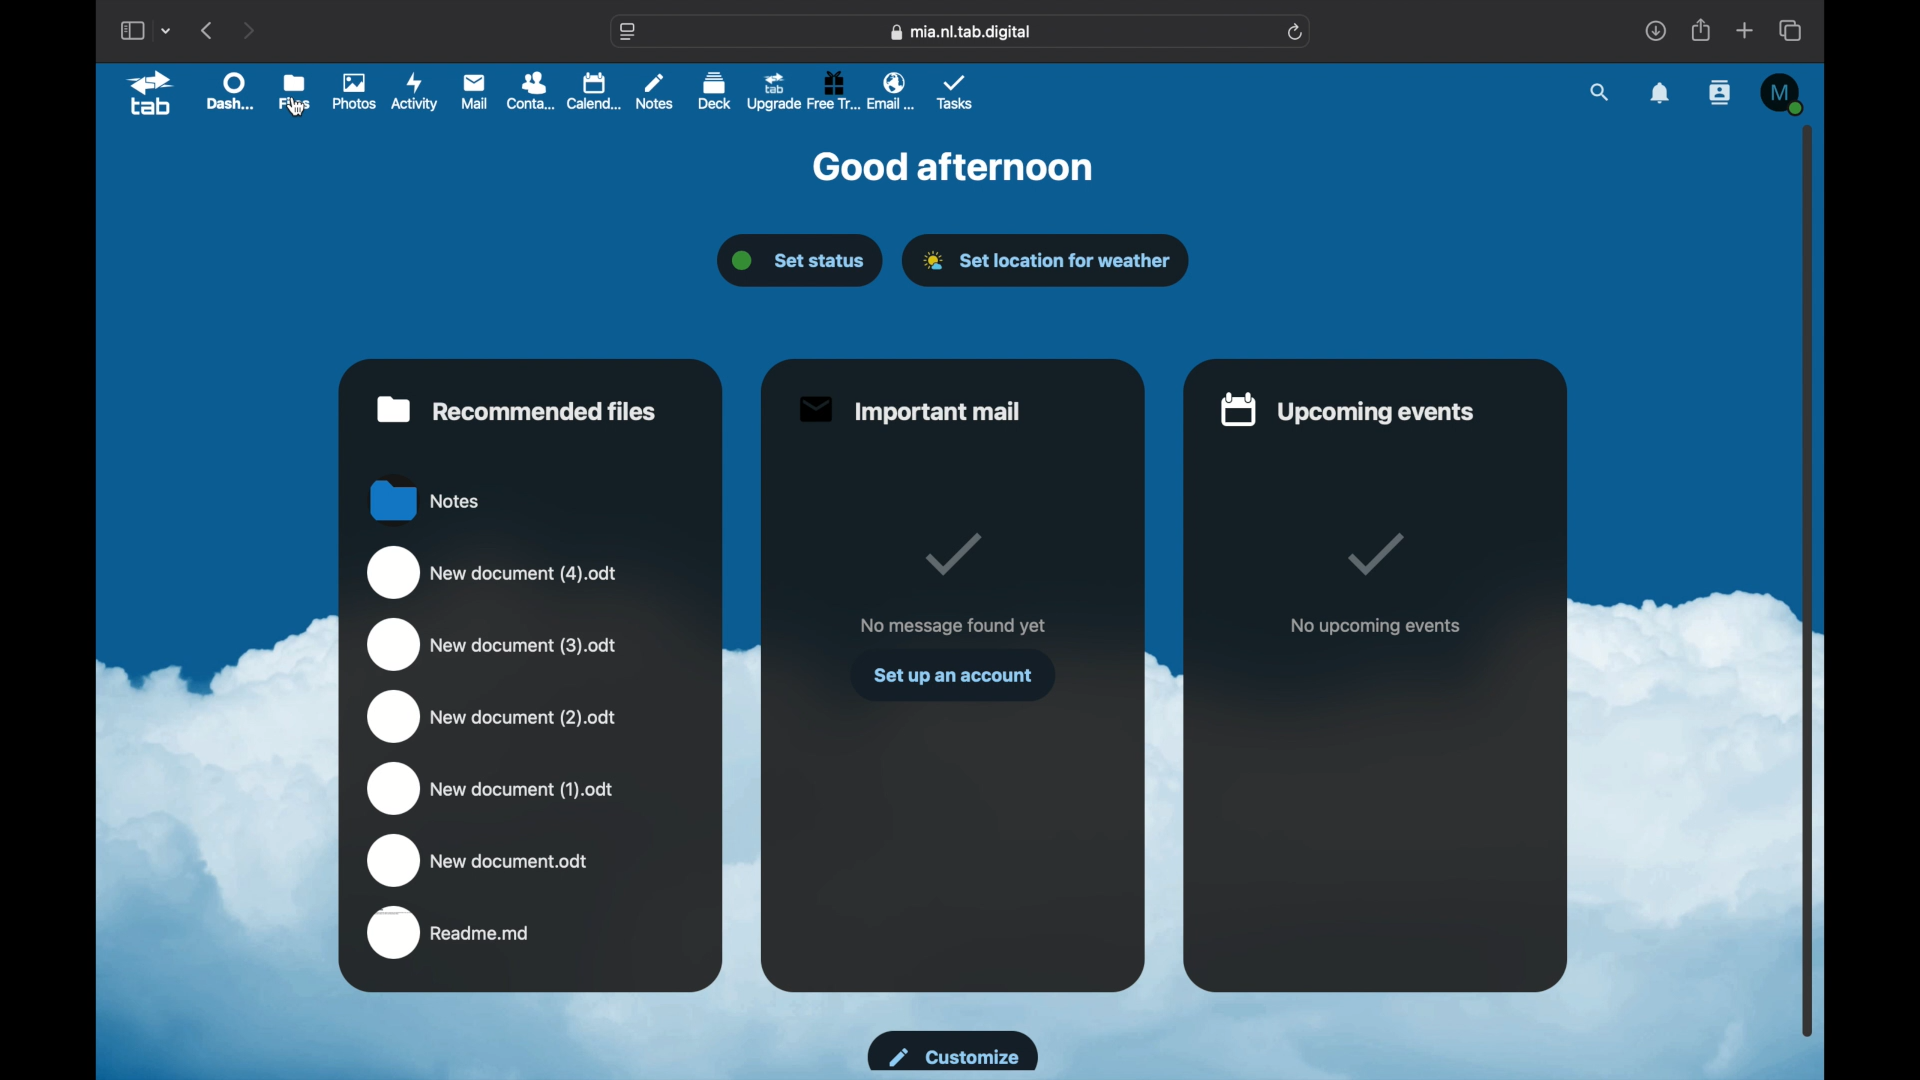 The width and height of the screenshot is (1920, 1080). I want to click on notes, so click(427, 500).